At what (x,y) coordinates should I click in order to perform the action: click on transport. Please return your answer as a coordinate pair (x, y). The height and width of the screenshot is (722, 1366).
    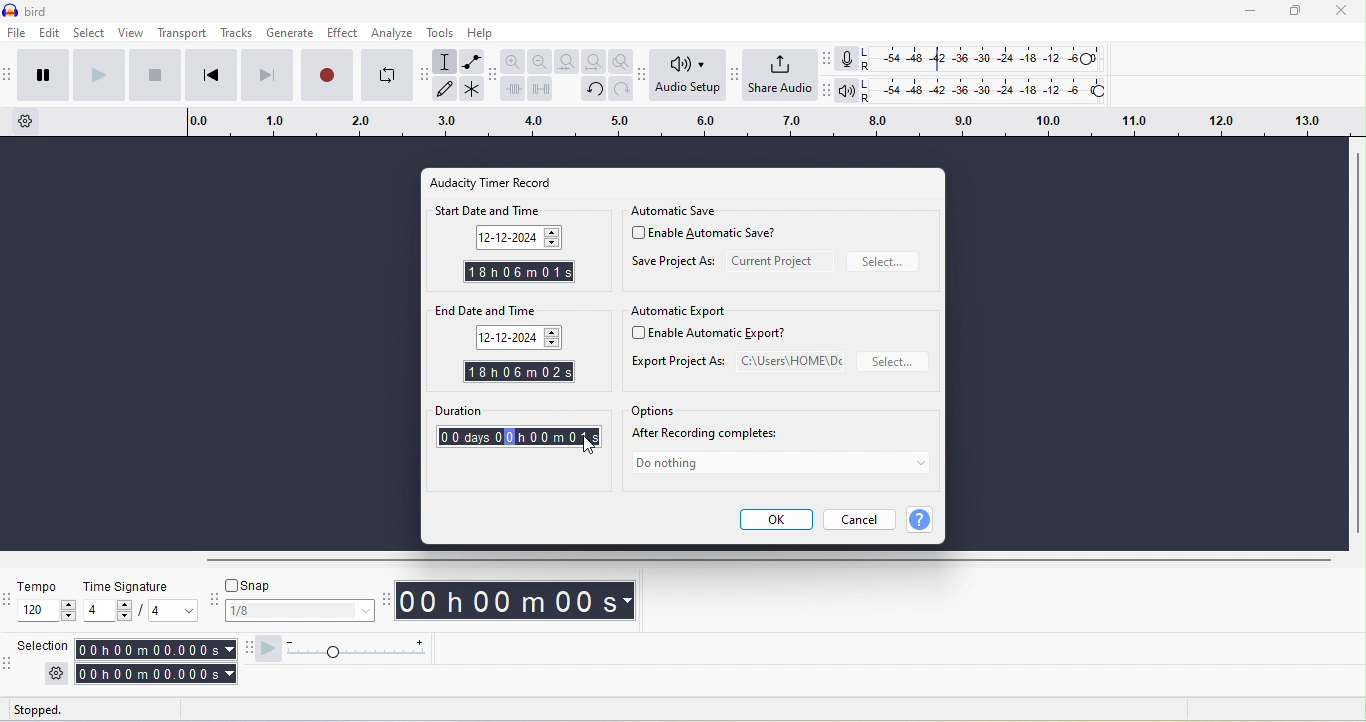
    Looking at the image, I should click on (181, 35).